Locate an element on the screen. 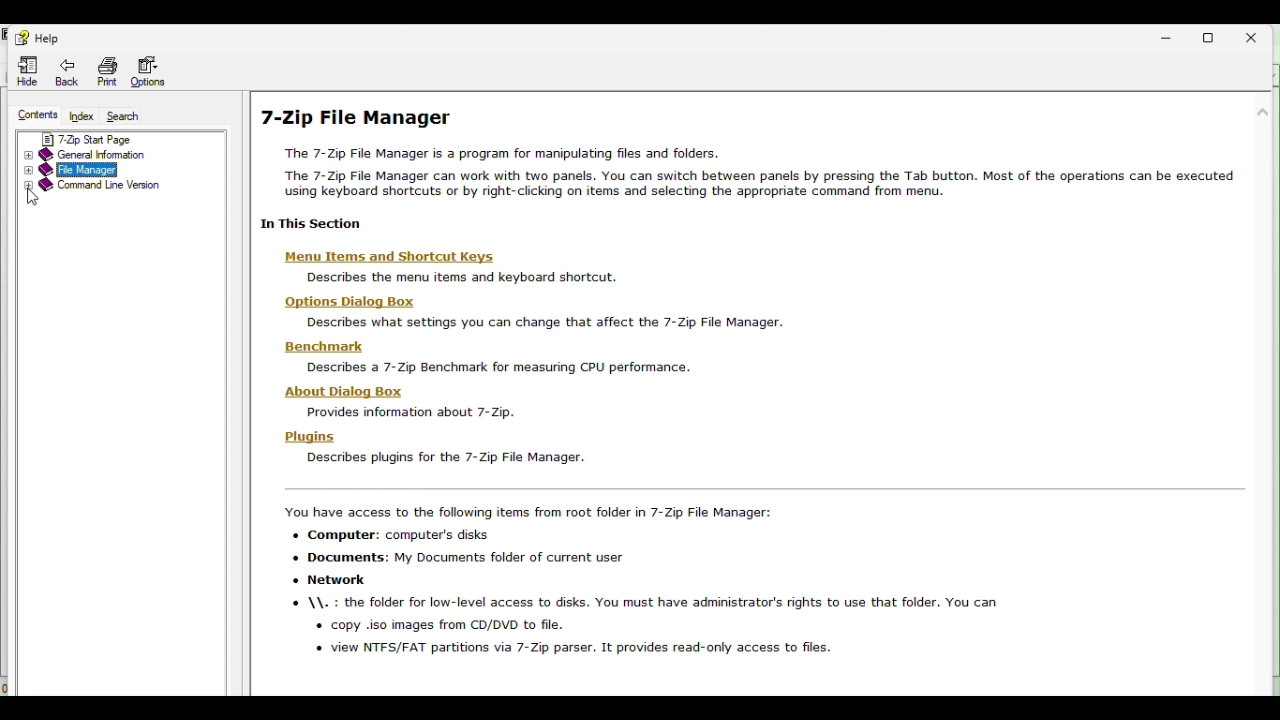  Describes the menu items and keyboard shortcut. is located at coordinates (455, 277).